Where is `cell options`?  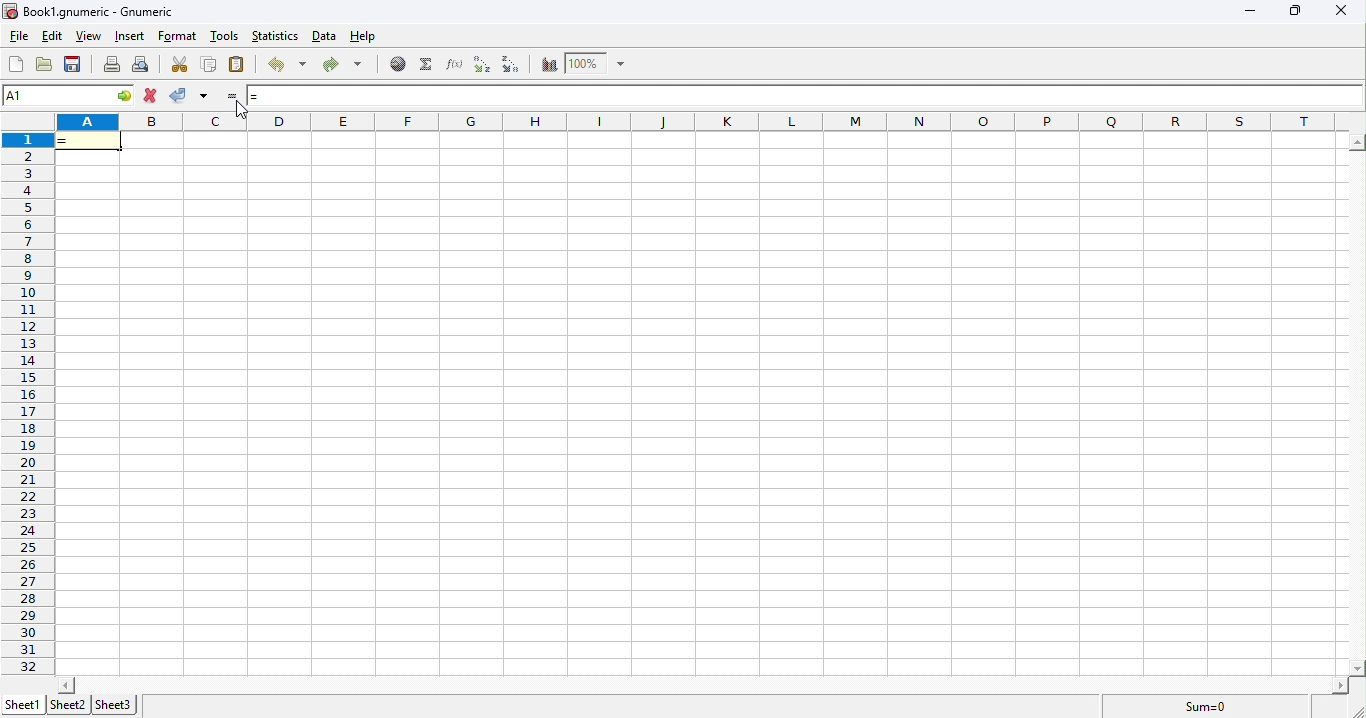 cell options is located at coordinates (125, 95).